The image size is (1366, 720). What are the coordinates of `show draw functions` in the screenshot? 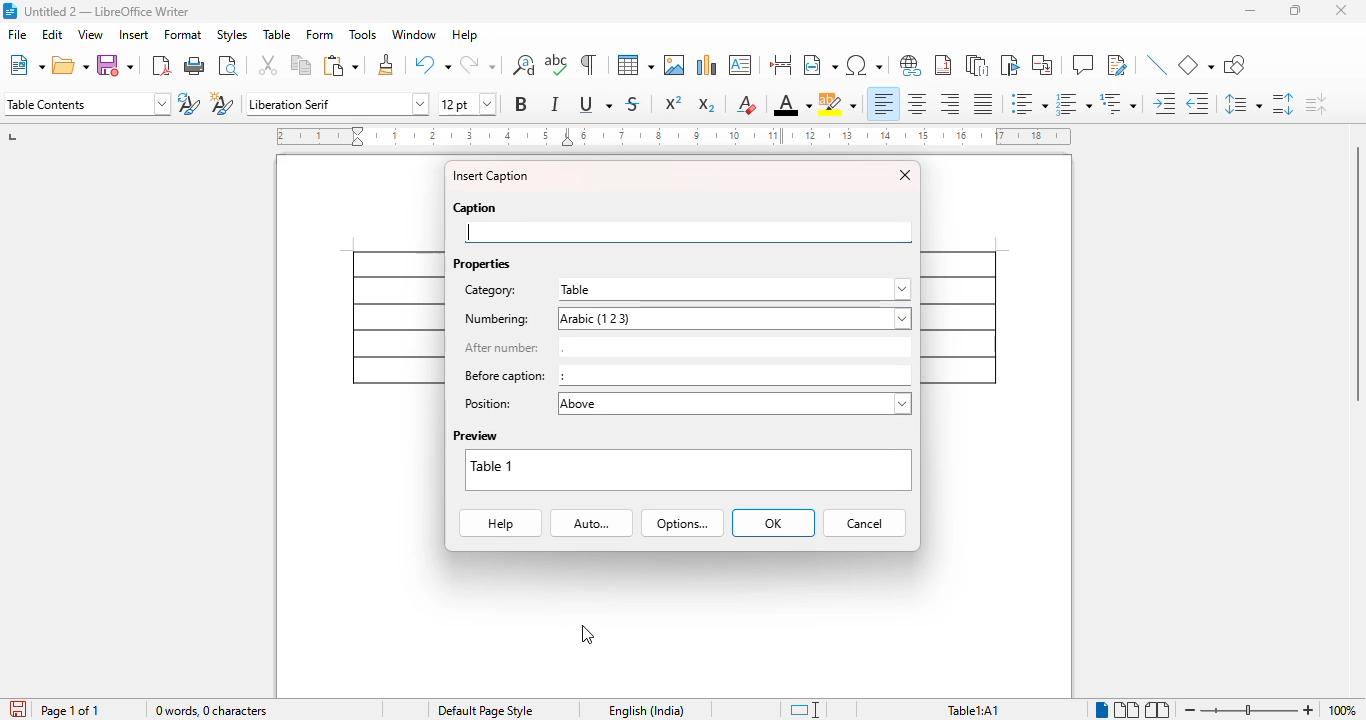 It's located at (1235, 64).